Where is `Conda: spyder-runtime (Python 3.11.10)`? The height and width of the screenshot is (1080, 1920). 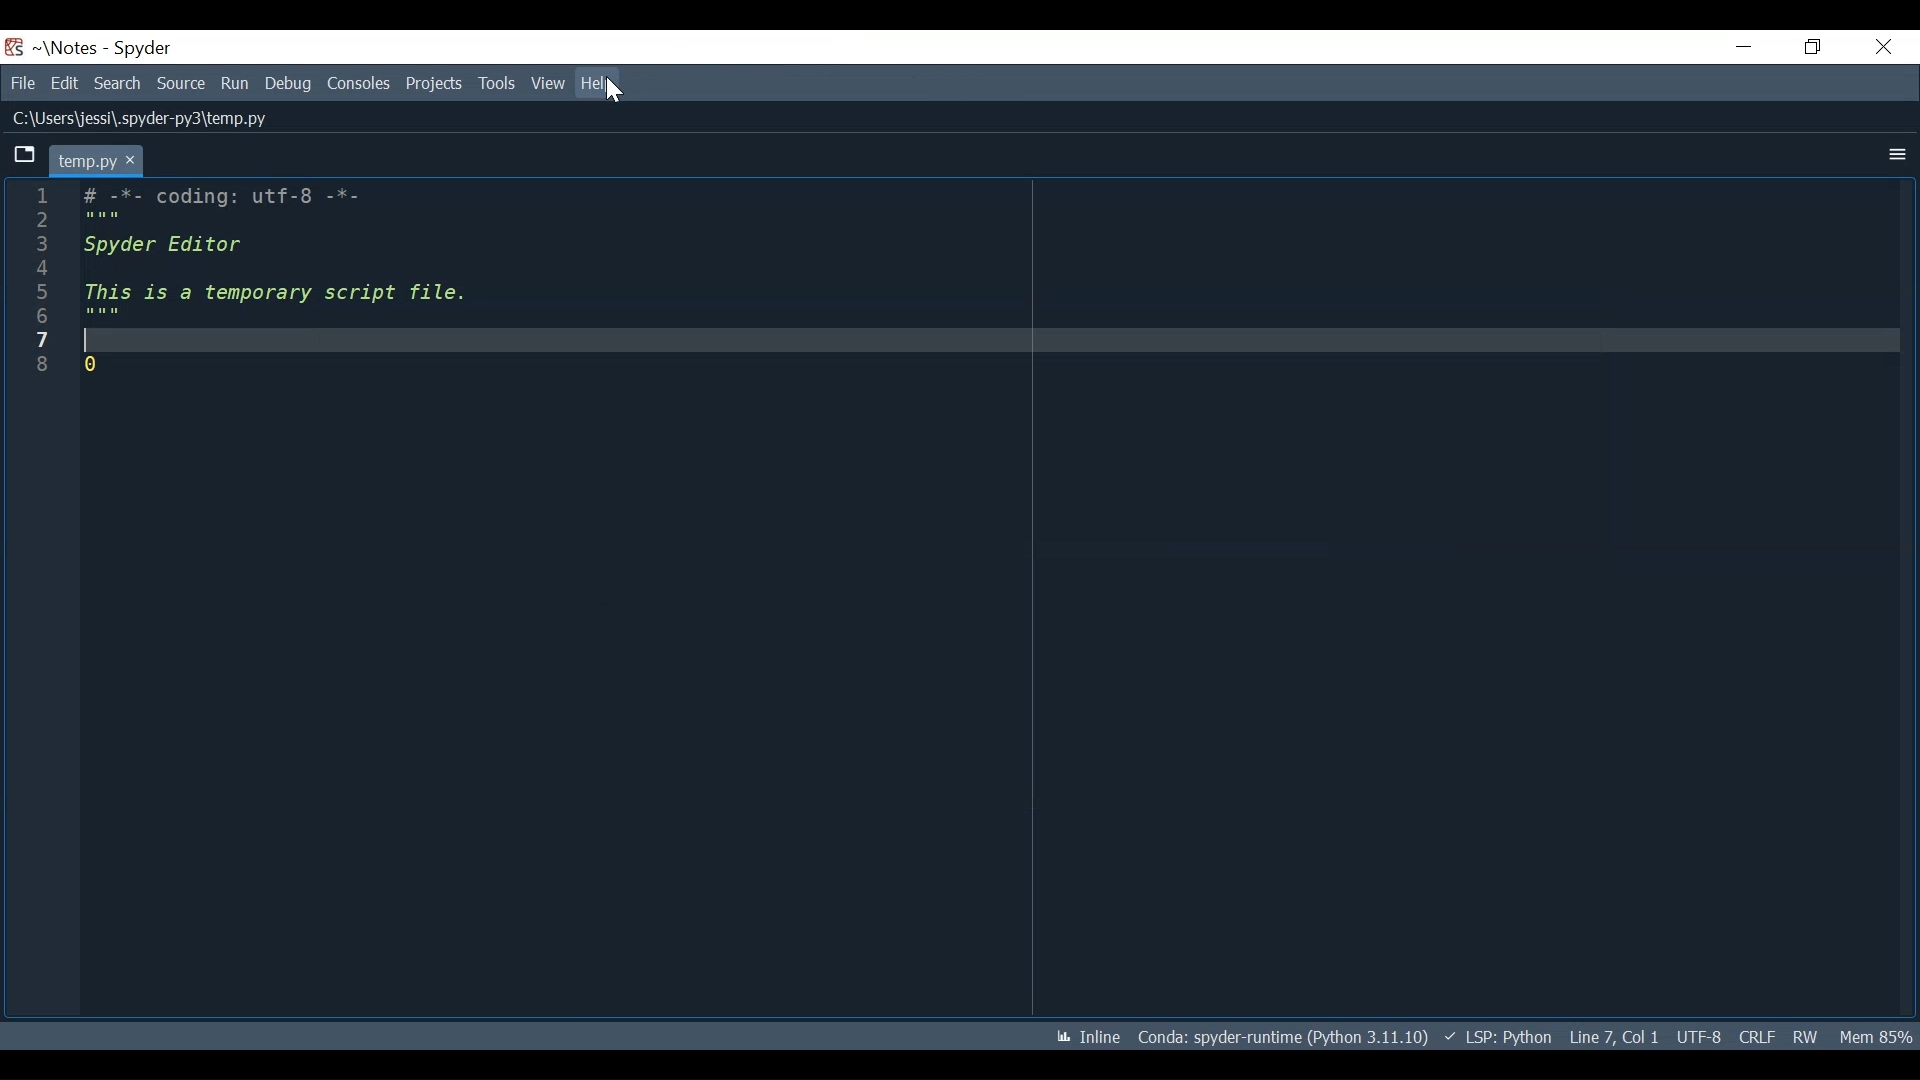
Conda: spyder-runtime (Python 3.11.10) is located at coordinates (1284, 1036).